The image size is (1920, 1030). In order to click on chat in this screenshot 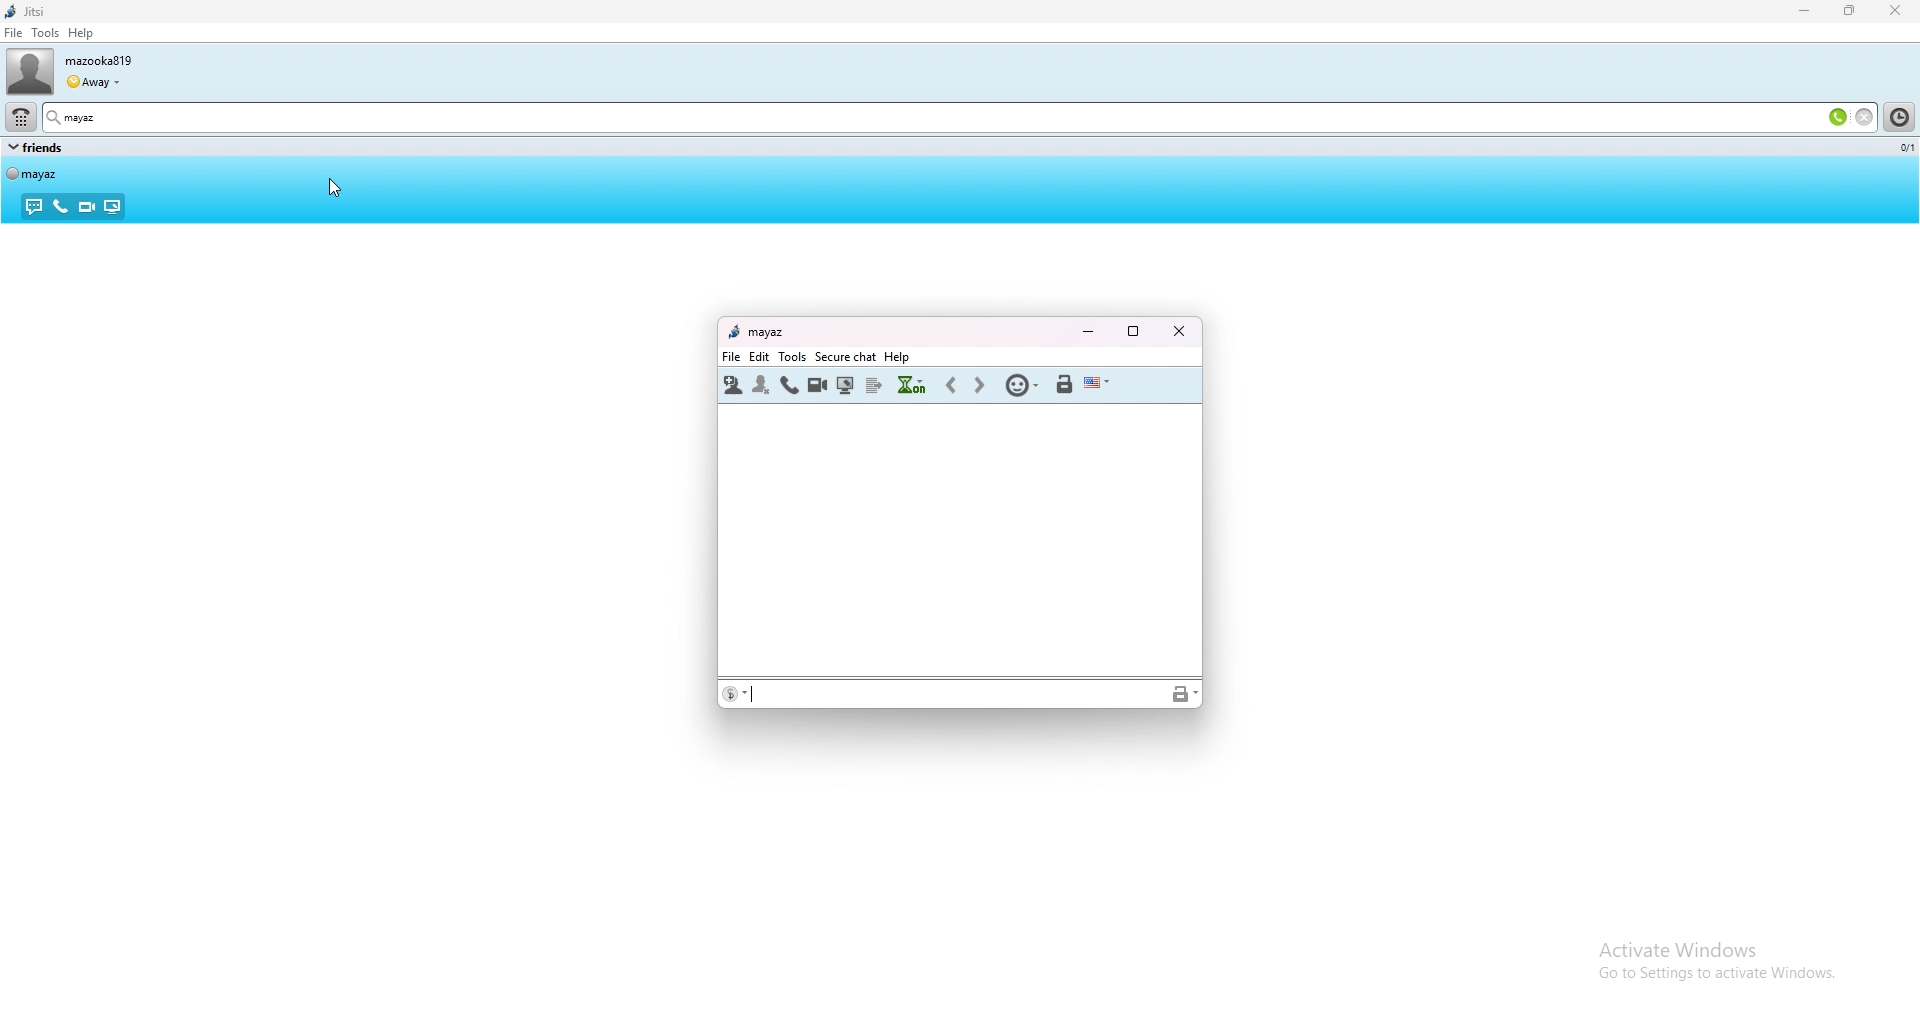, I will do `click(33, 208)`.